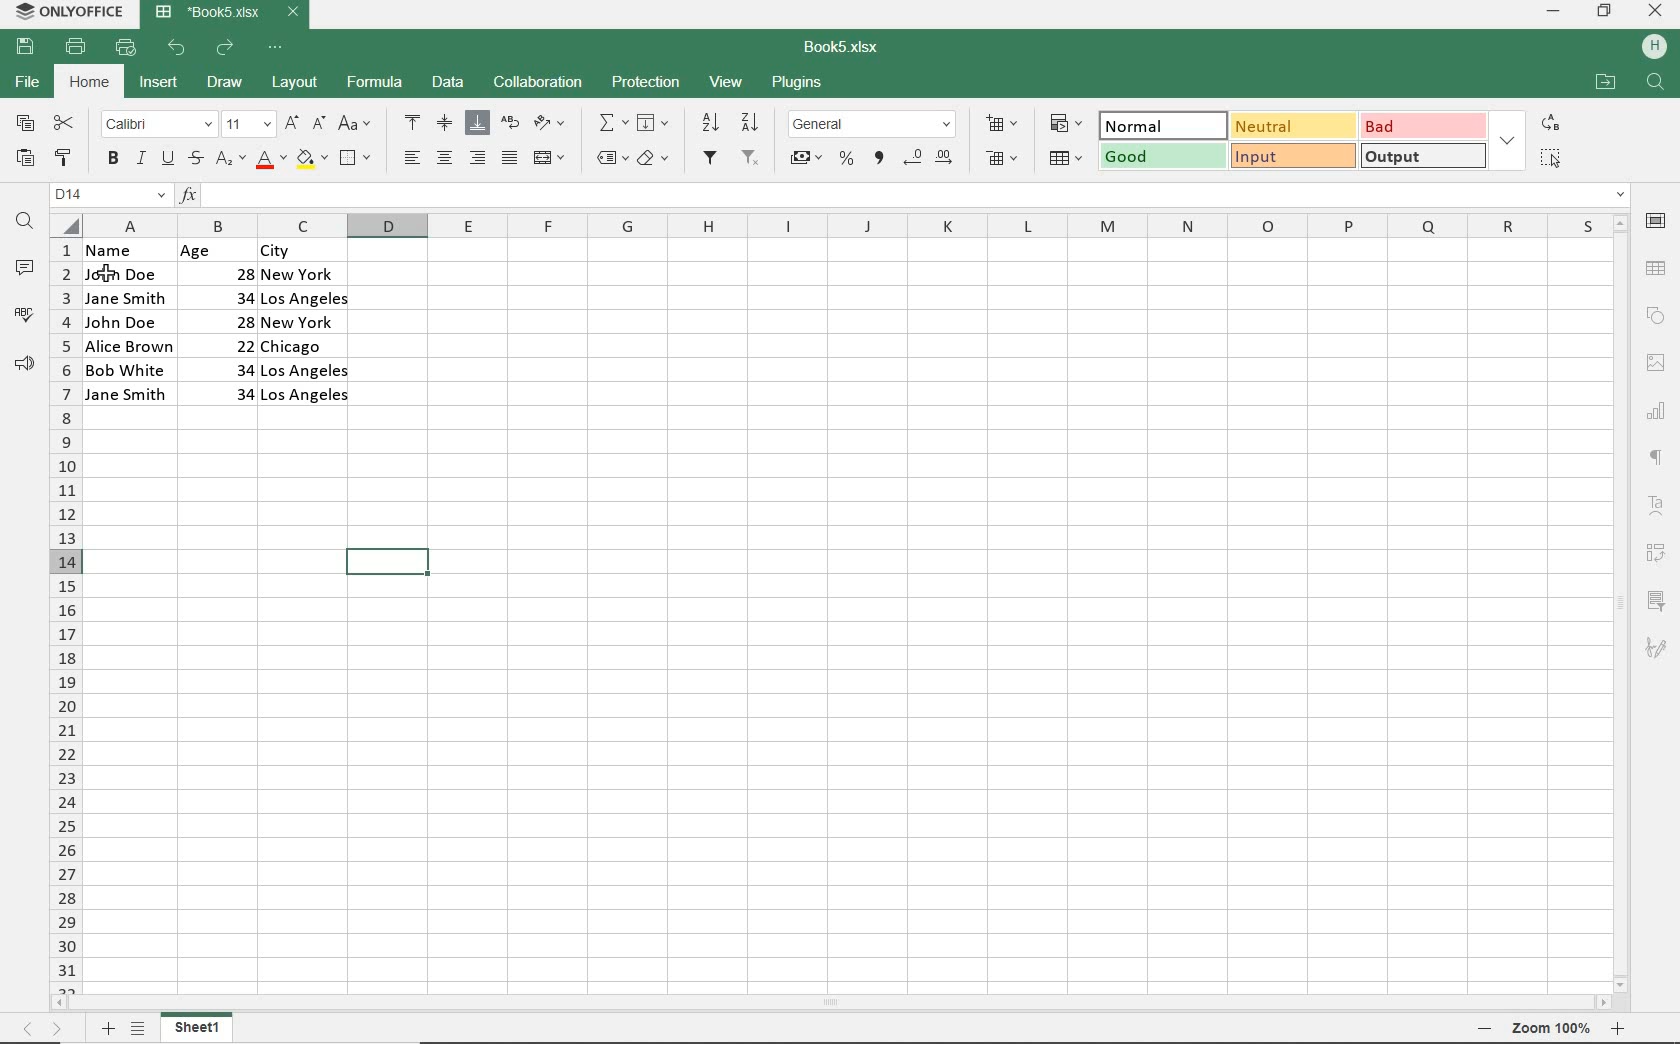 This screenshot has width=1680, height=1044. I want to click on FONT SIZE, so click(245, 124).